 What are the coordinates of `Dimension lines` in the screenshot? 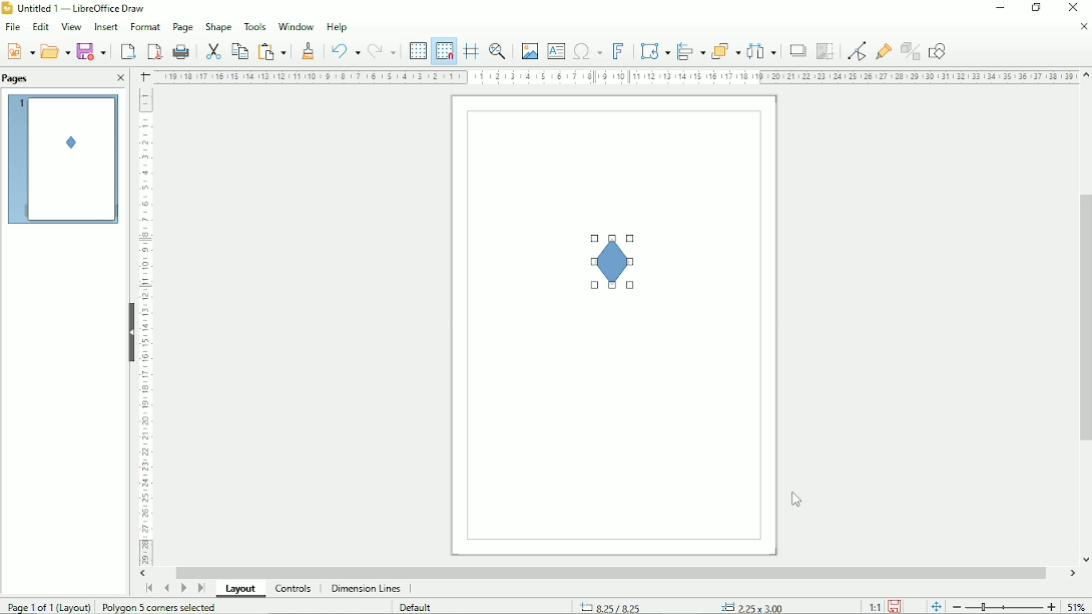 It's located at (366, 589).